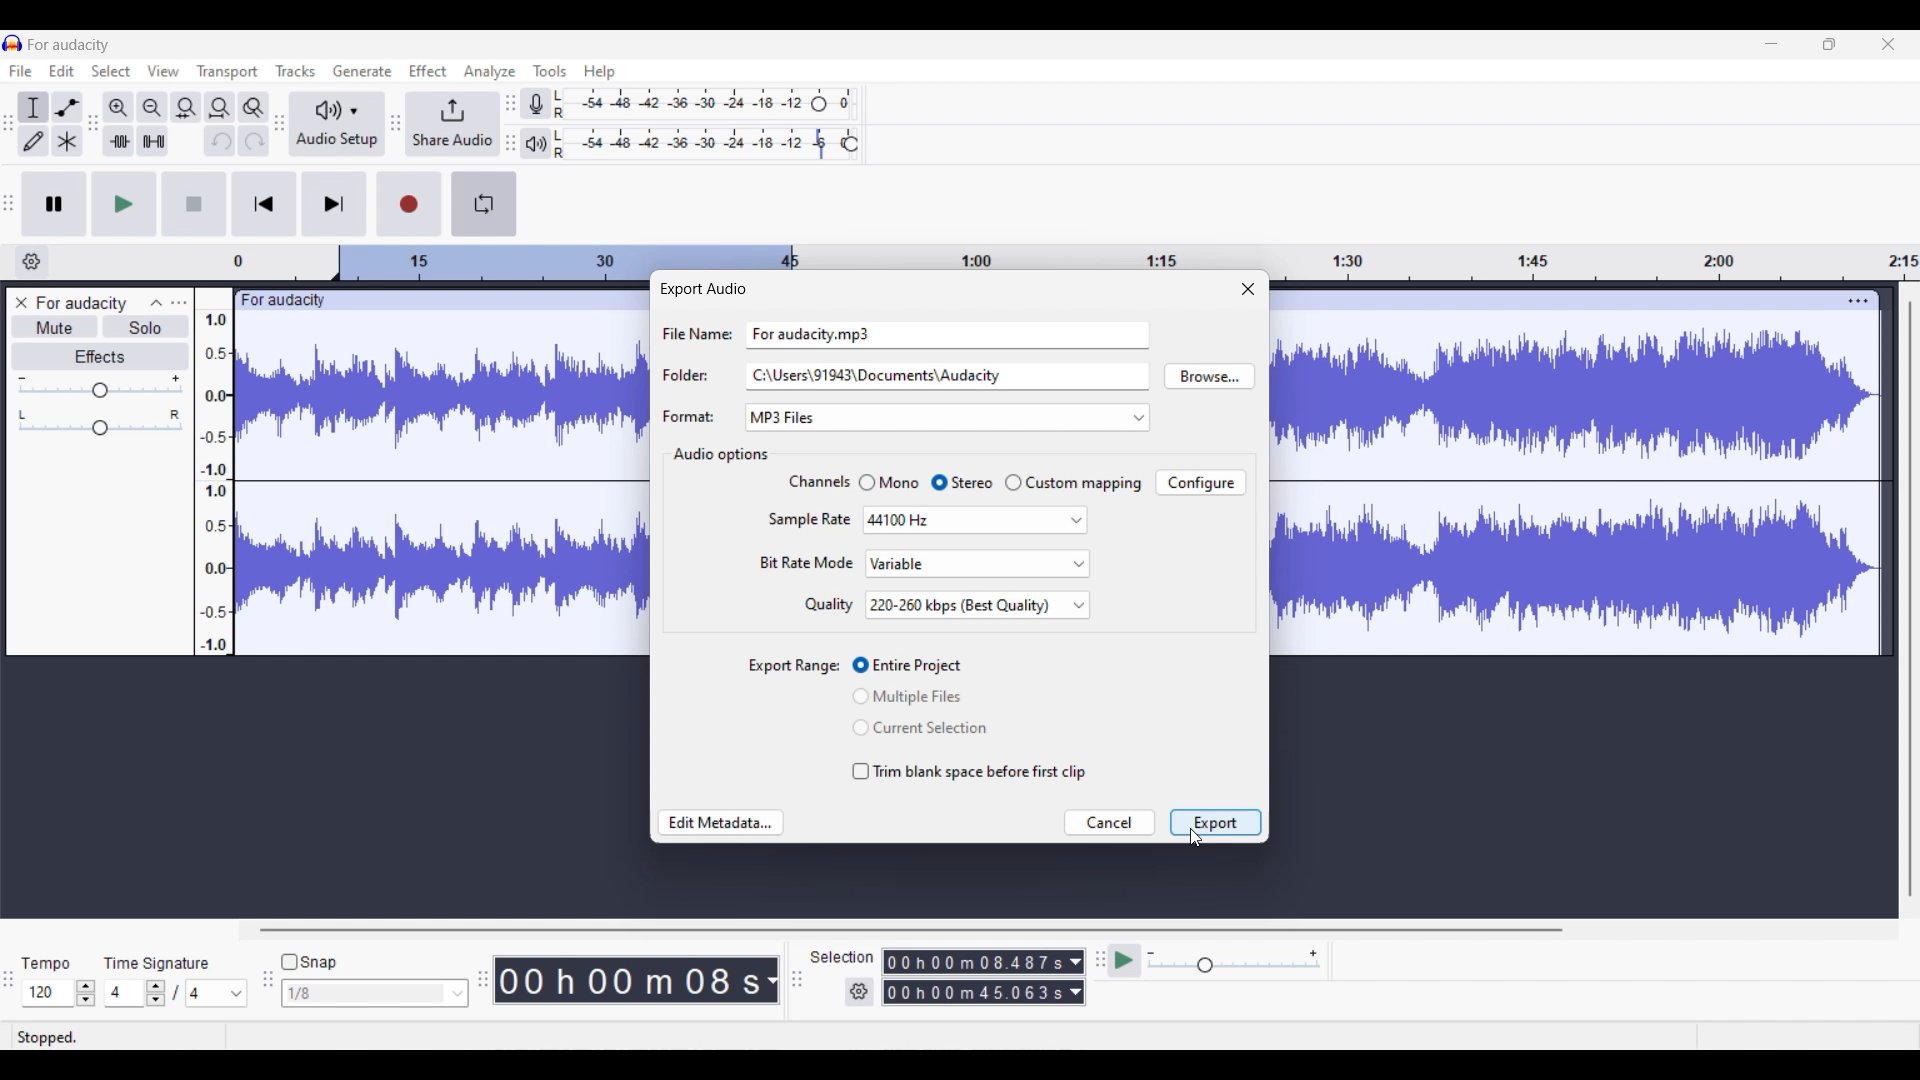  I want to click on Mute, so click(56, 326).